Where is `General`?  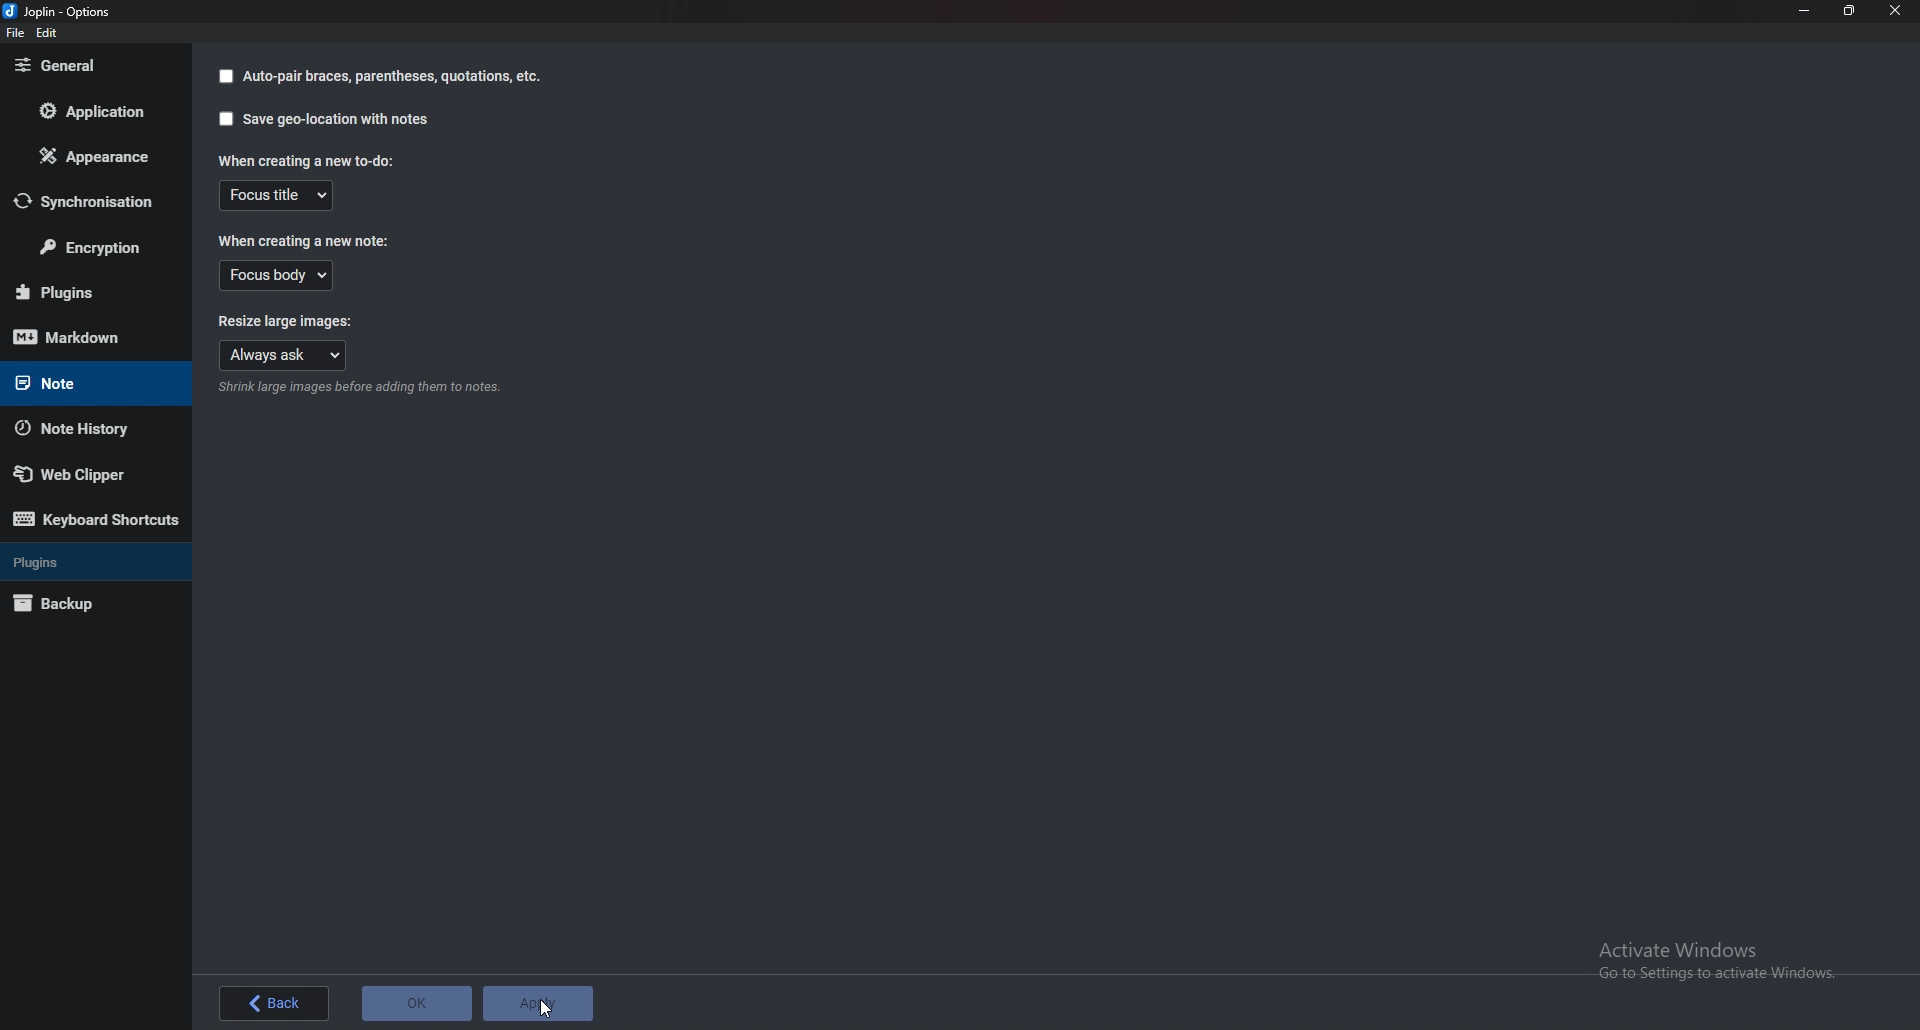
General is located at coordinates (82, 67).